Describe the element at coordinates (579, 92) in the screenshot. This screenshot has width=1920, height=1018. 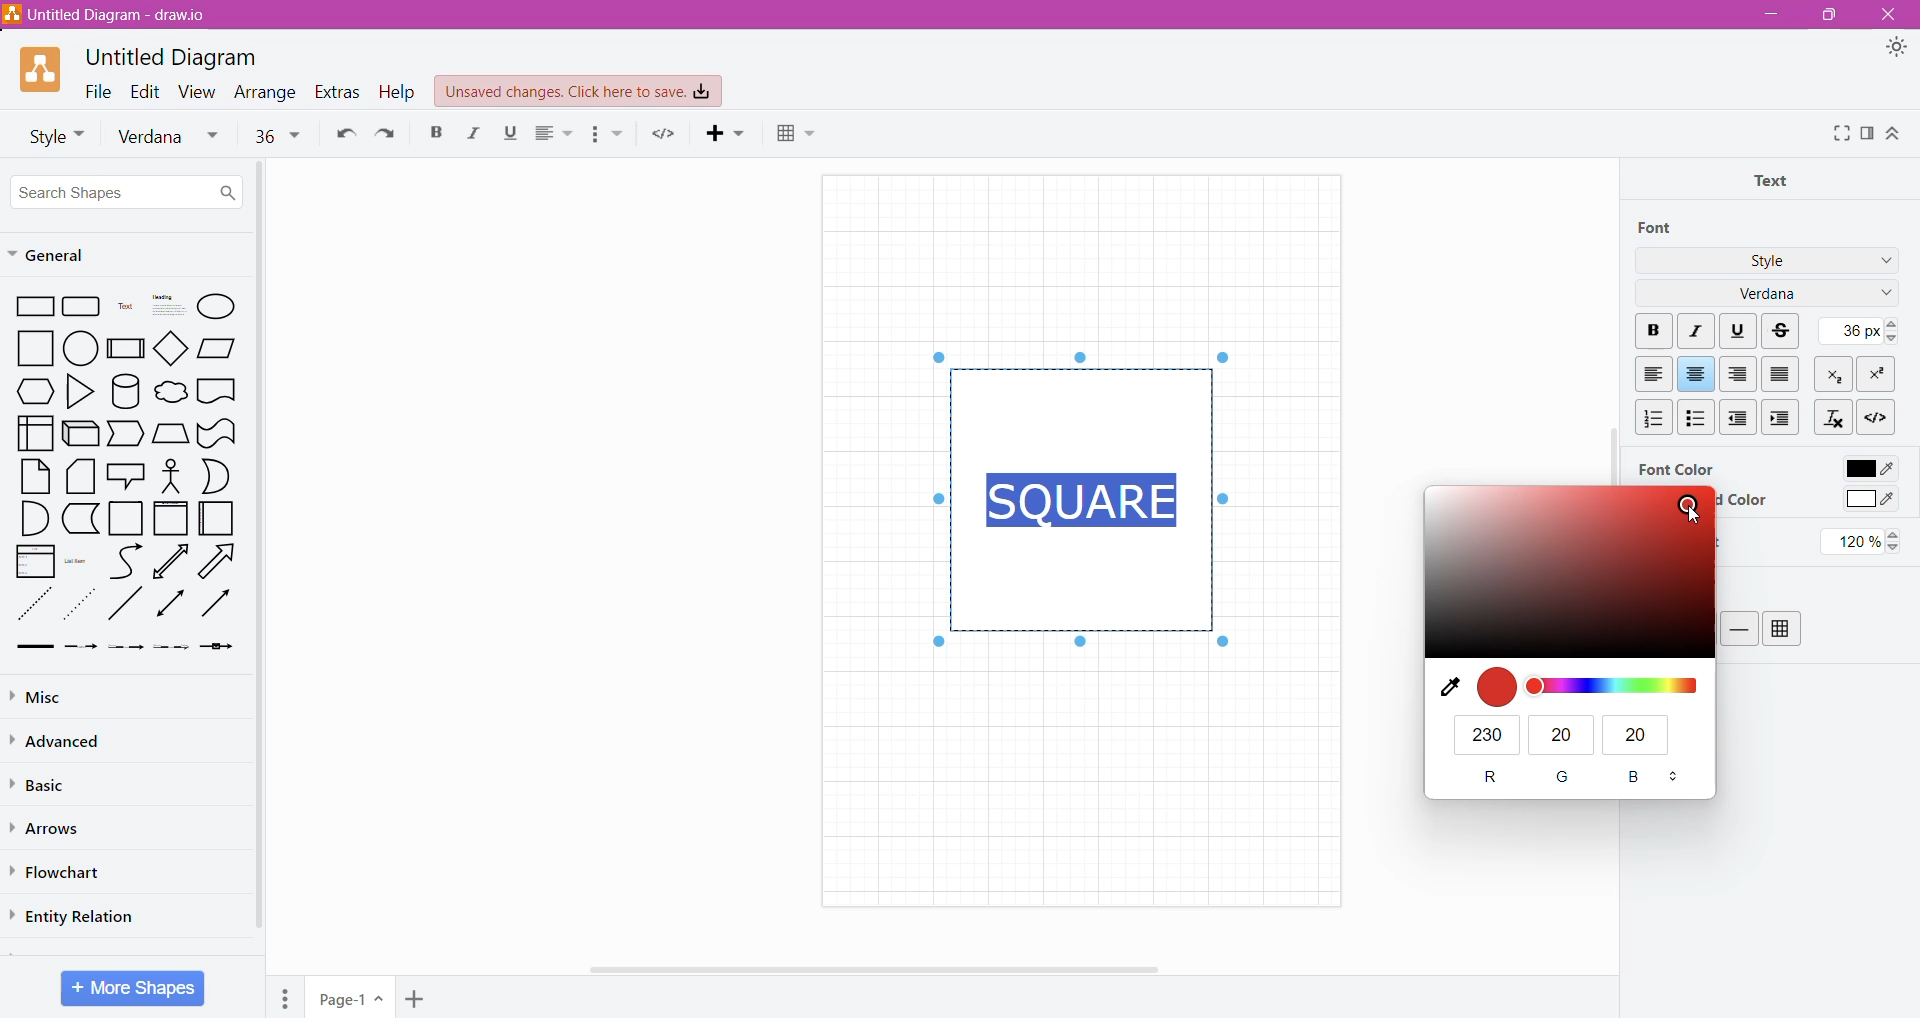
I see `Unsaved Changes. Click here to save` at that location.